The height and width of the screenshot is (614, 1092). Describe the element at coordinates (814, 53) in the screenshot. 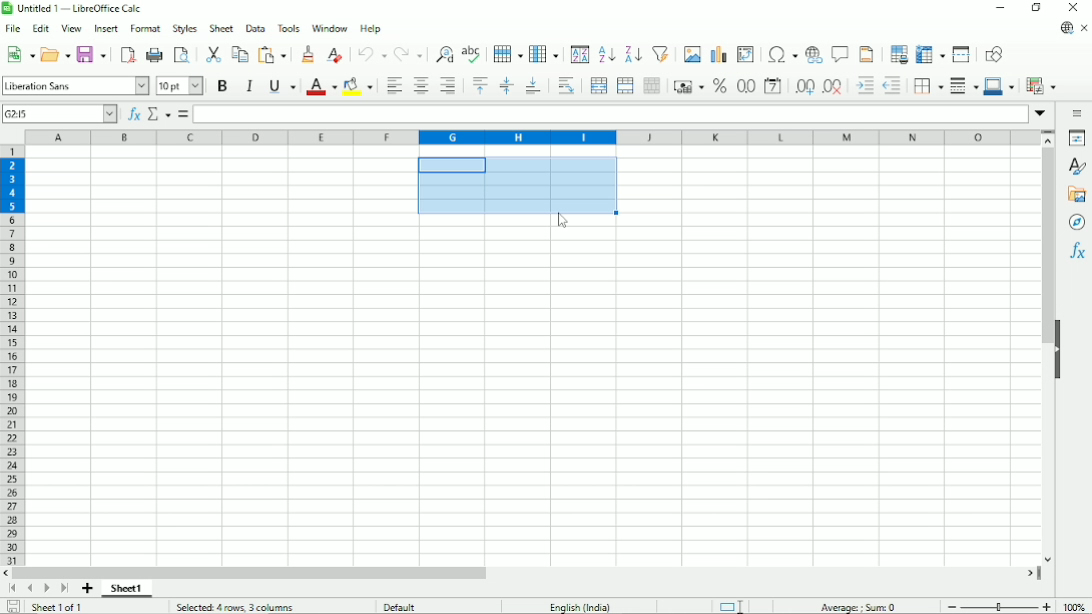

I see `Insert hyperlink` at that location.